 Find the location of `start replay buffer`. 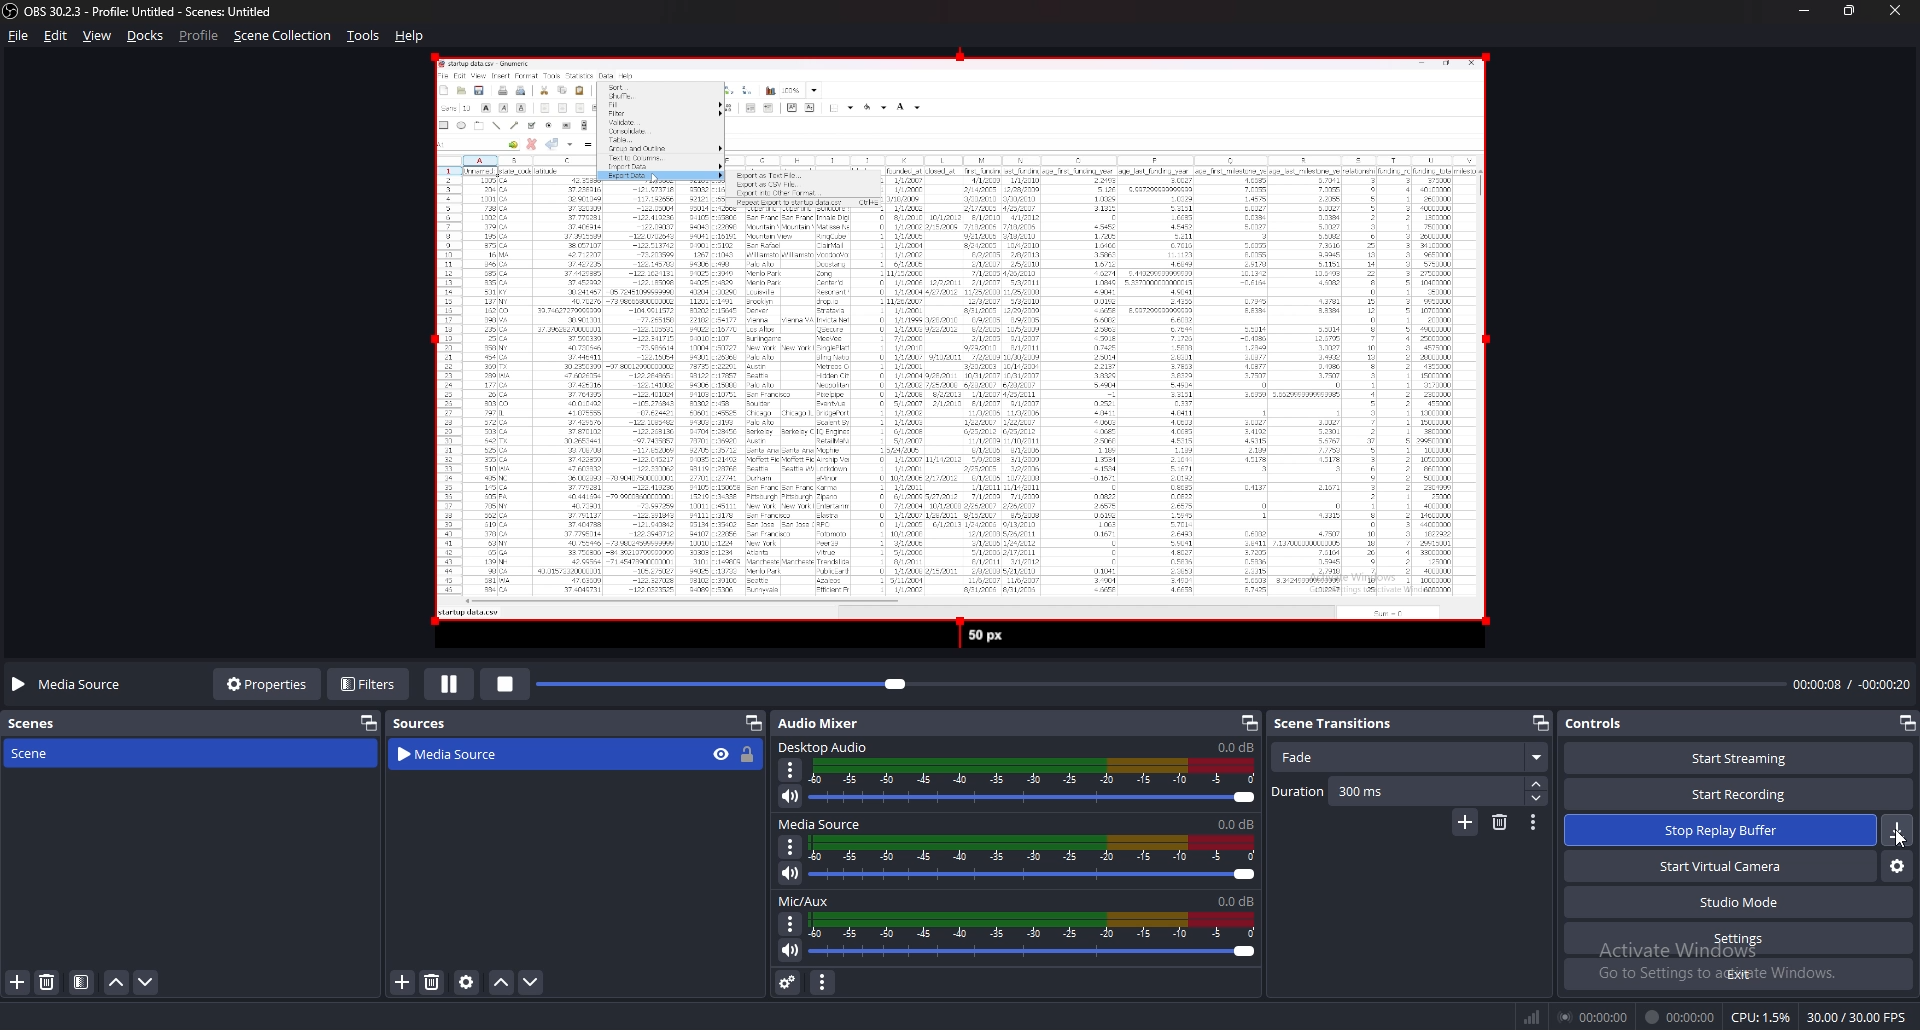

start replay buffer is located at coordinates (1740, 829).